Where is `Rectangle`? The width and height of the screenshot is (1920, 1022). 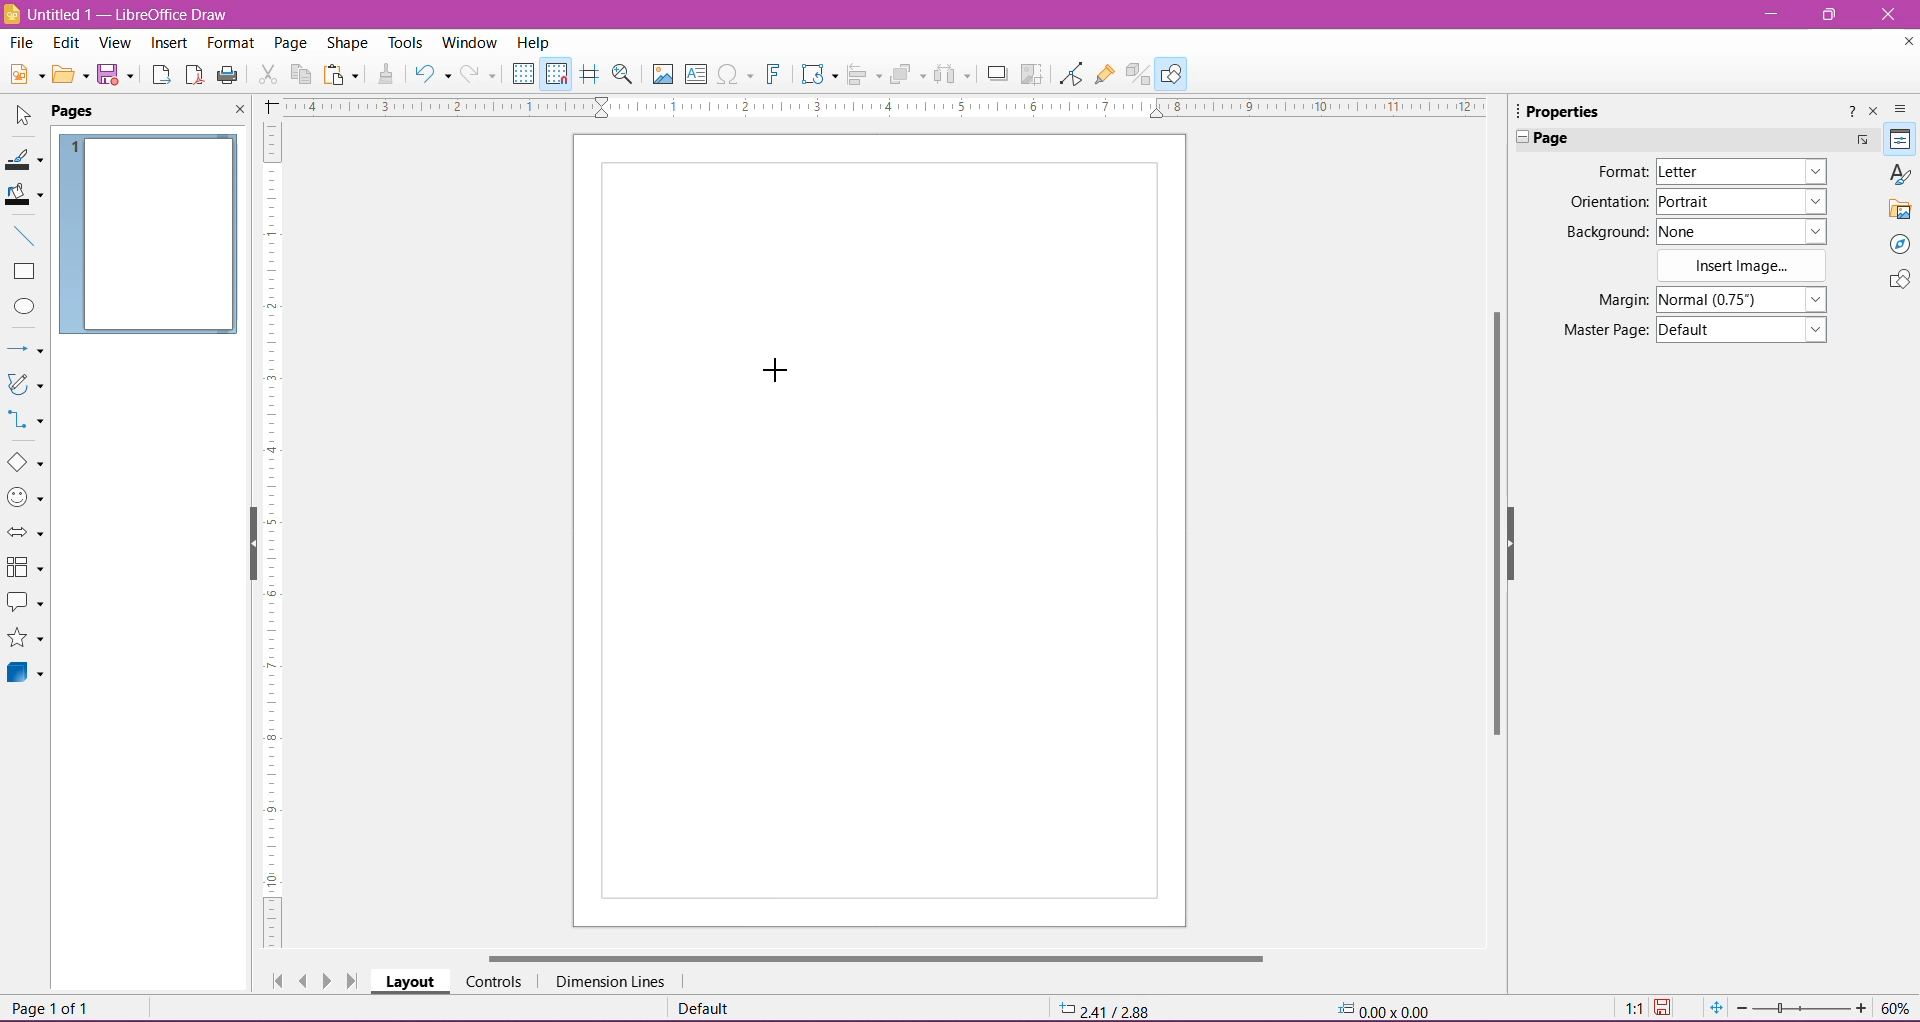 Rectangle is located at coordinates (24, 272).